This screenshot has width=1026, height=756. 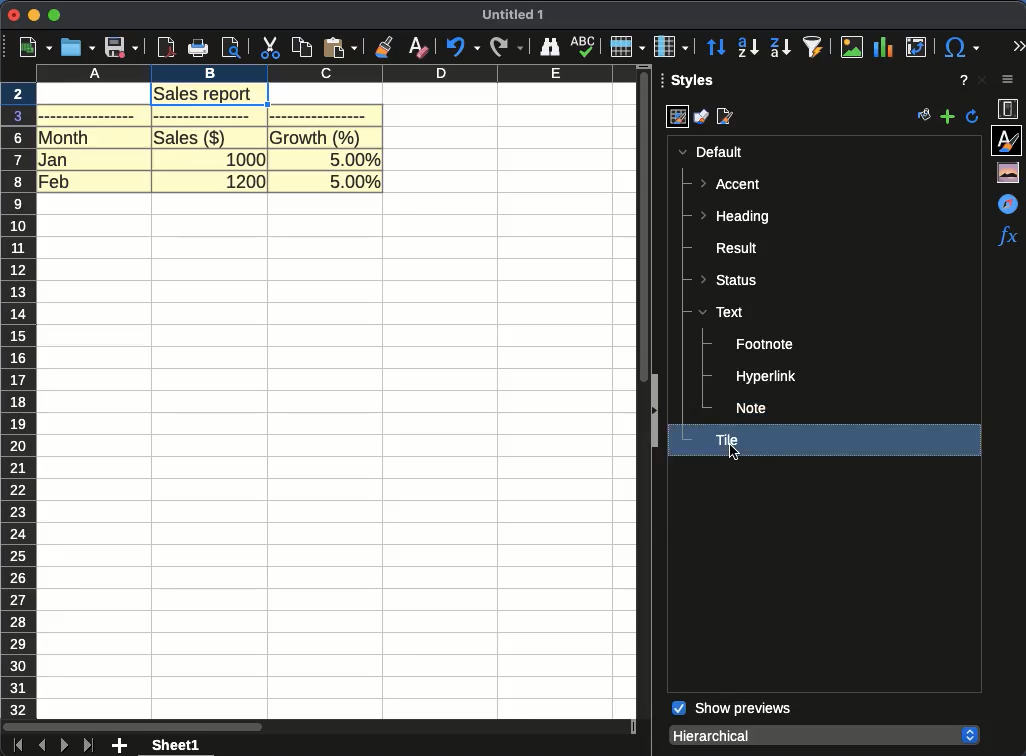 What do you see at coordinates (766, 378) in the screenshot?
I see `hyperlink` at bounding box center [766, 378].